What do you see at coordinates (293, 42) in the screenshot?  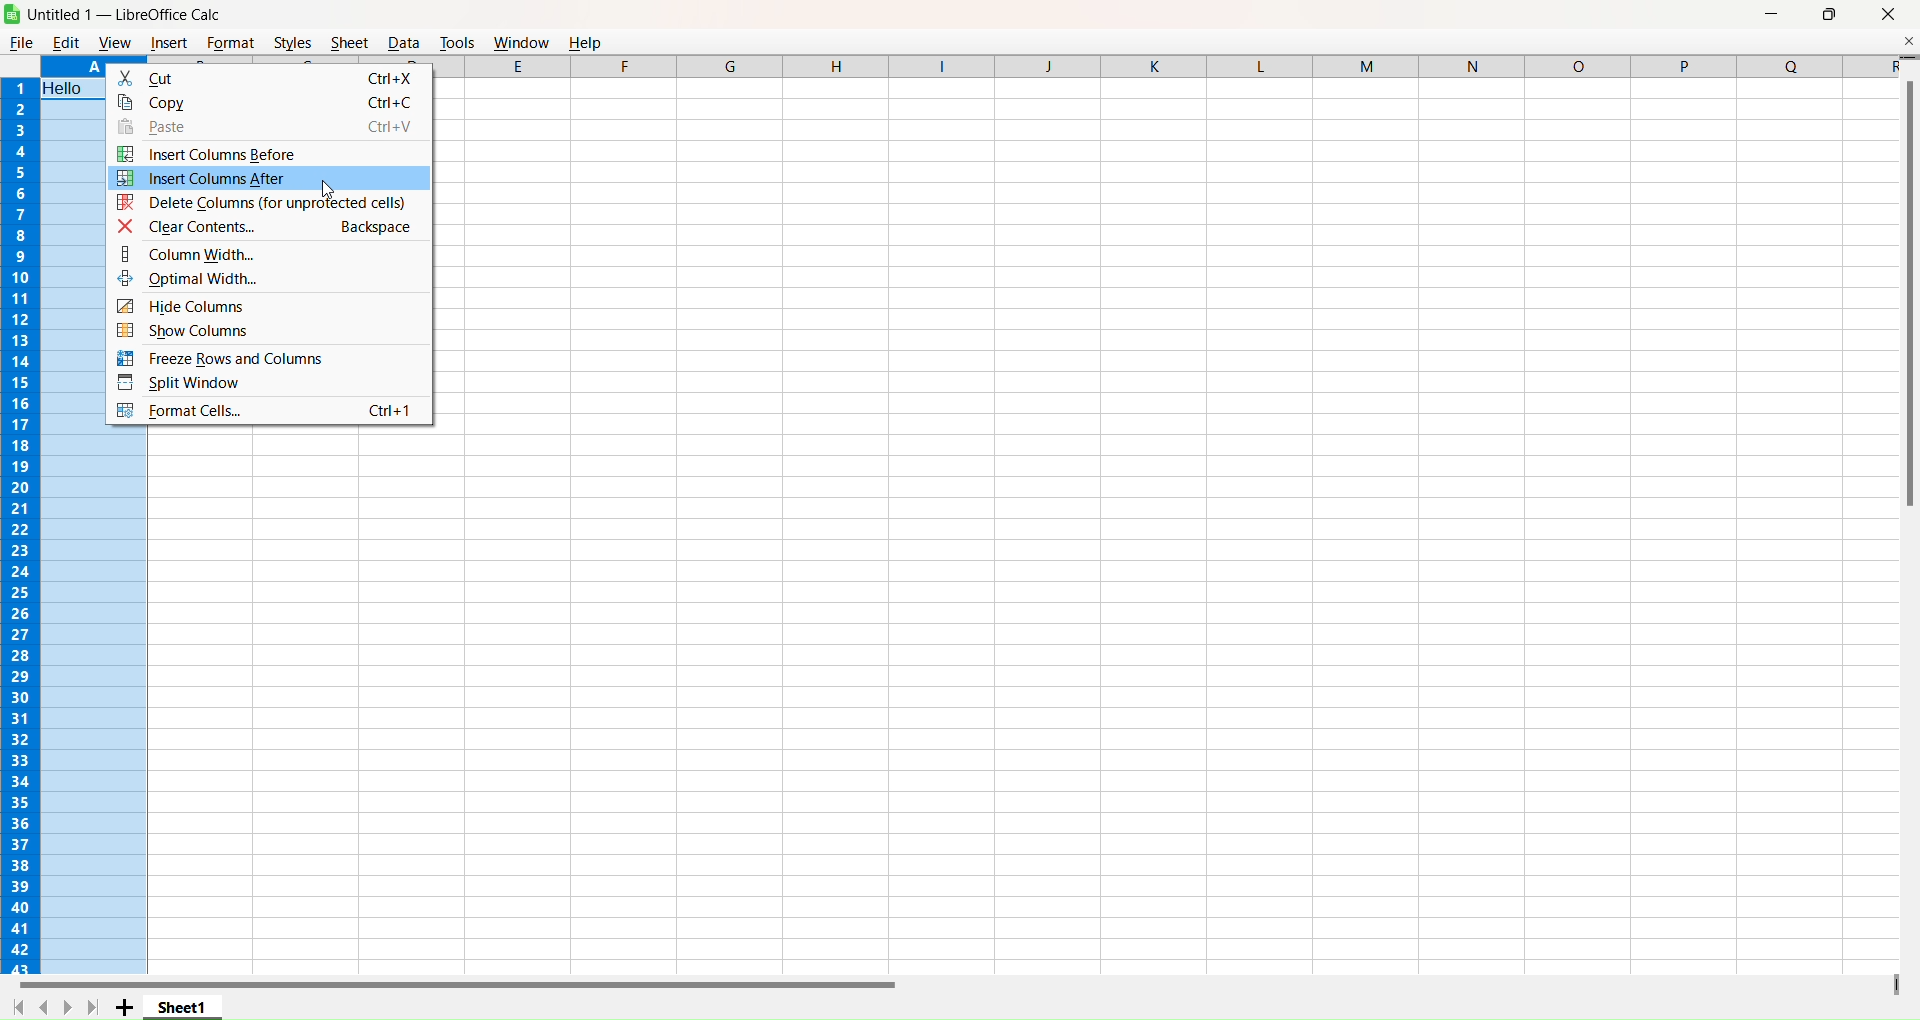 I see `Styles` at bounding box center [293, 42].